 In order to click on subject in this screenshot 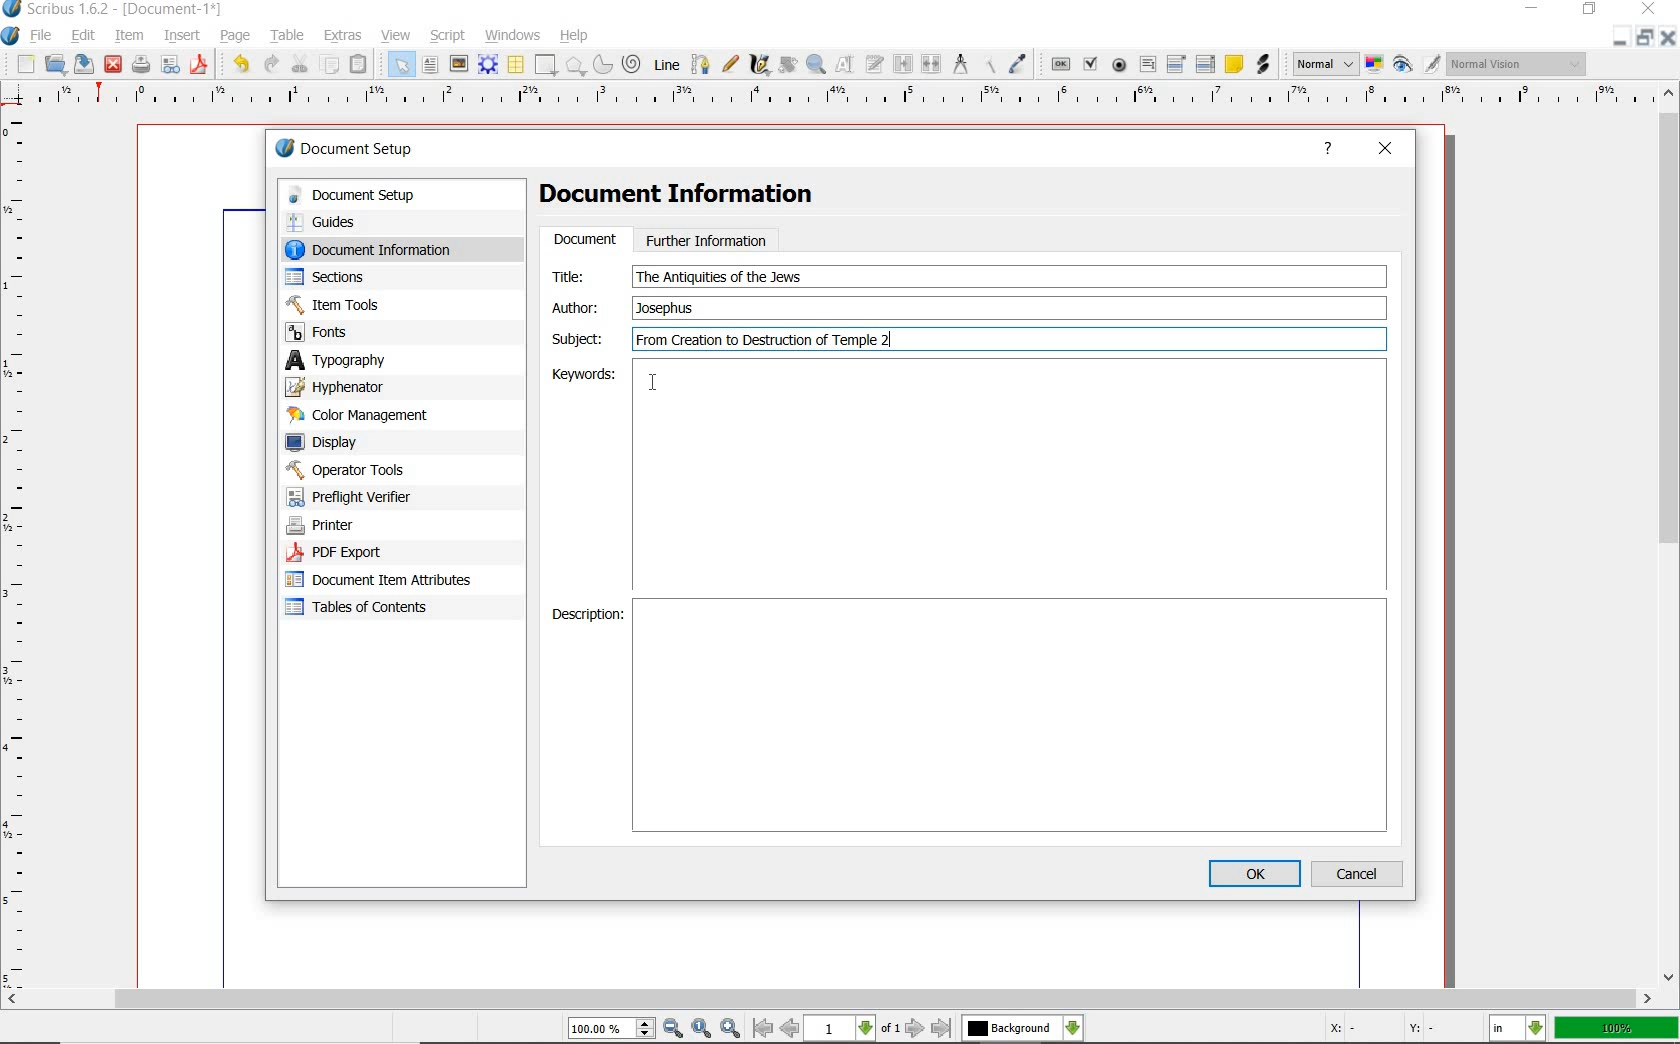, I will do `click(1006, 339)`.